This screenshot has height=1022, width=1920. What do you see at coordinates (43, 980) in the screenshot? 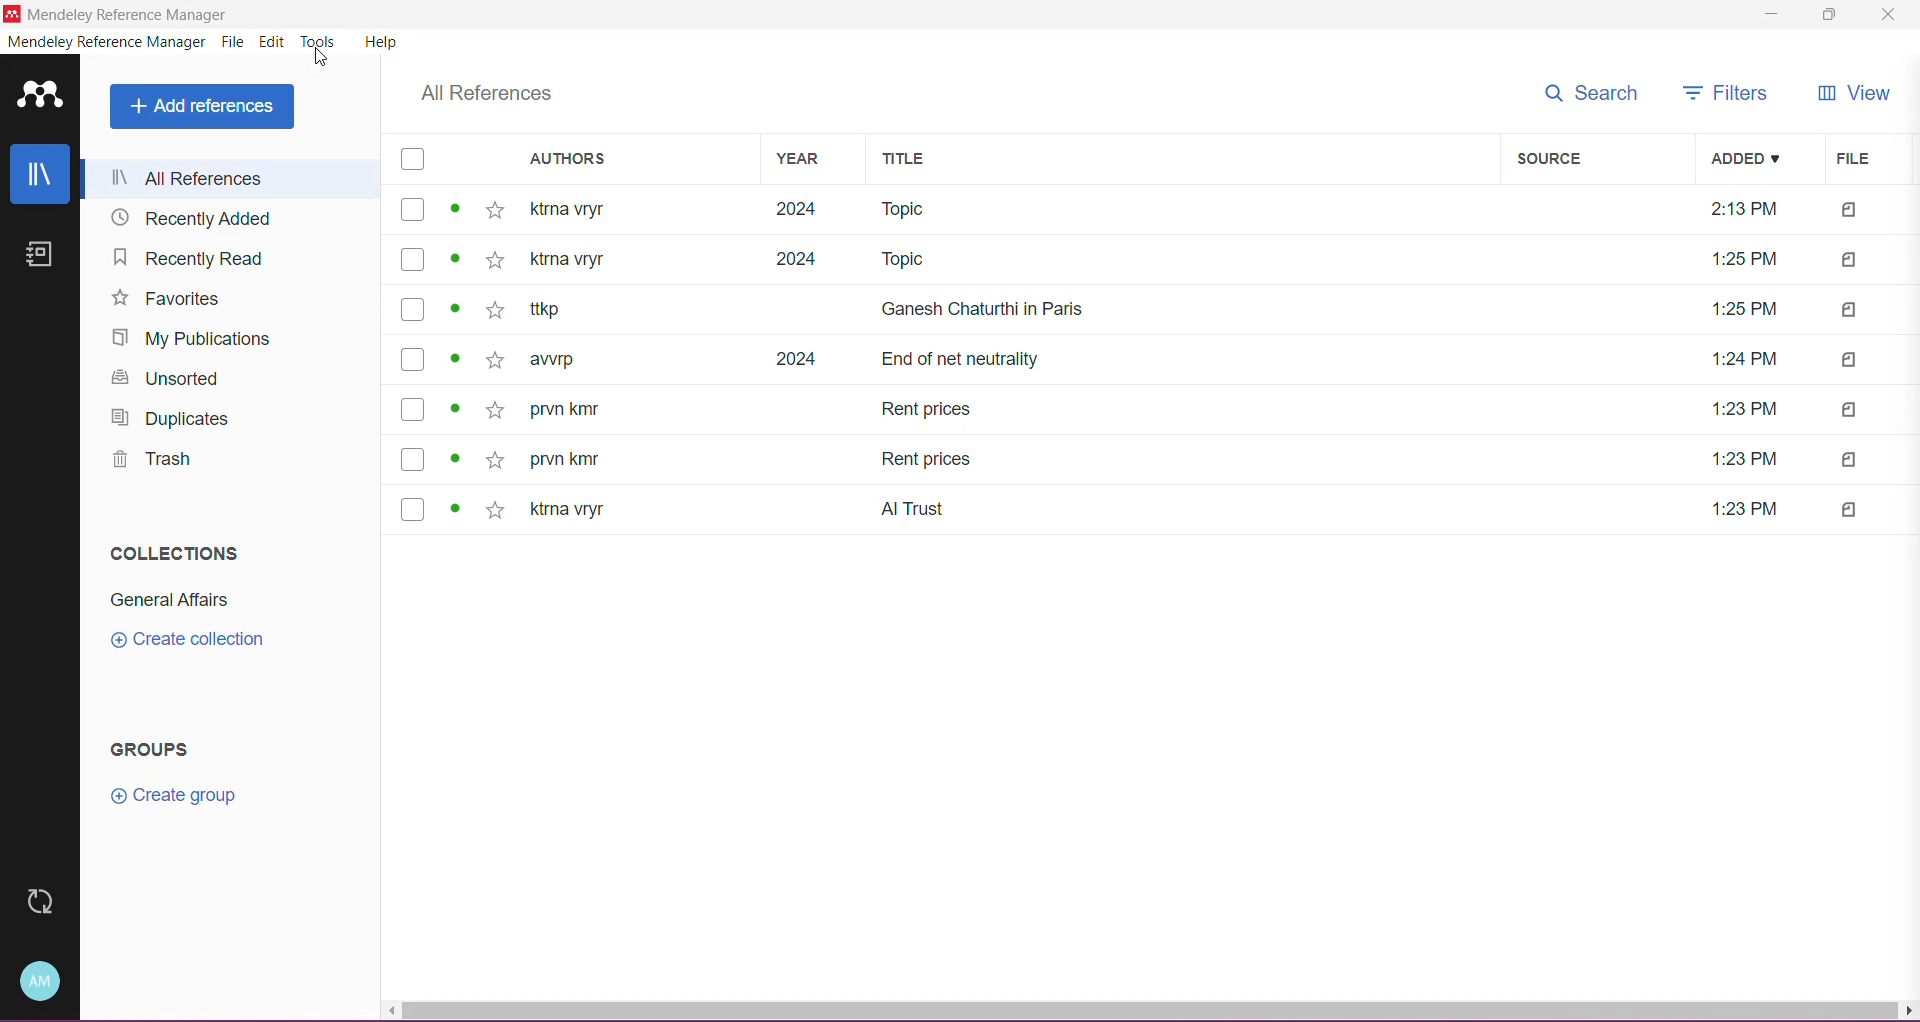
I see `Account and Help` at bounding box center [43, 980].